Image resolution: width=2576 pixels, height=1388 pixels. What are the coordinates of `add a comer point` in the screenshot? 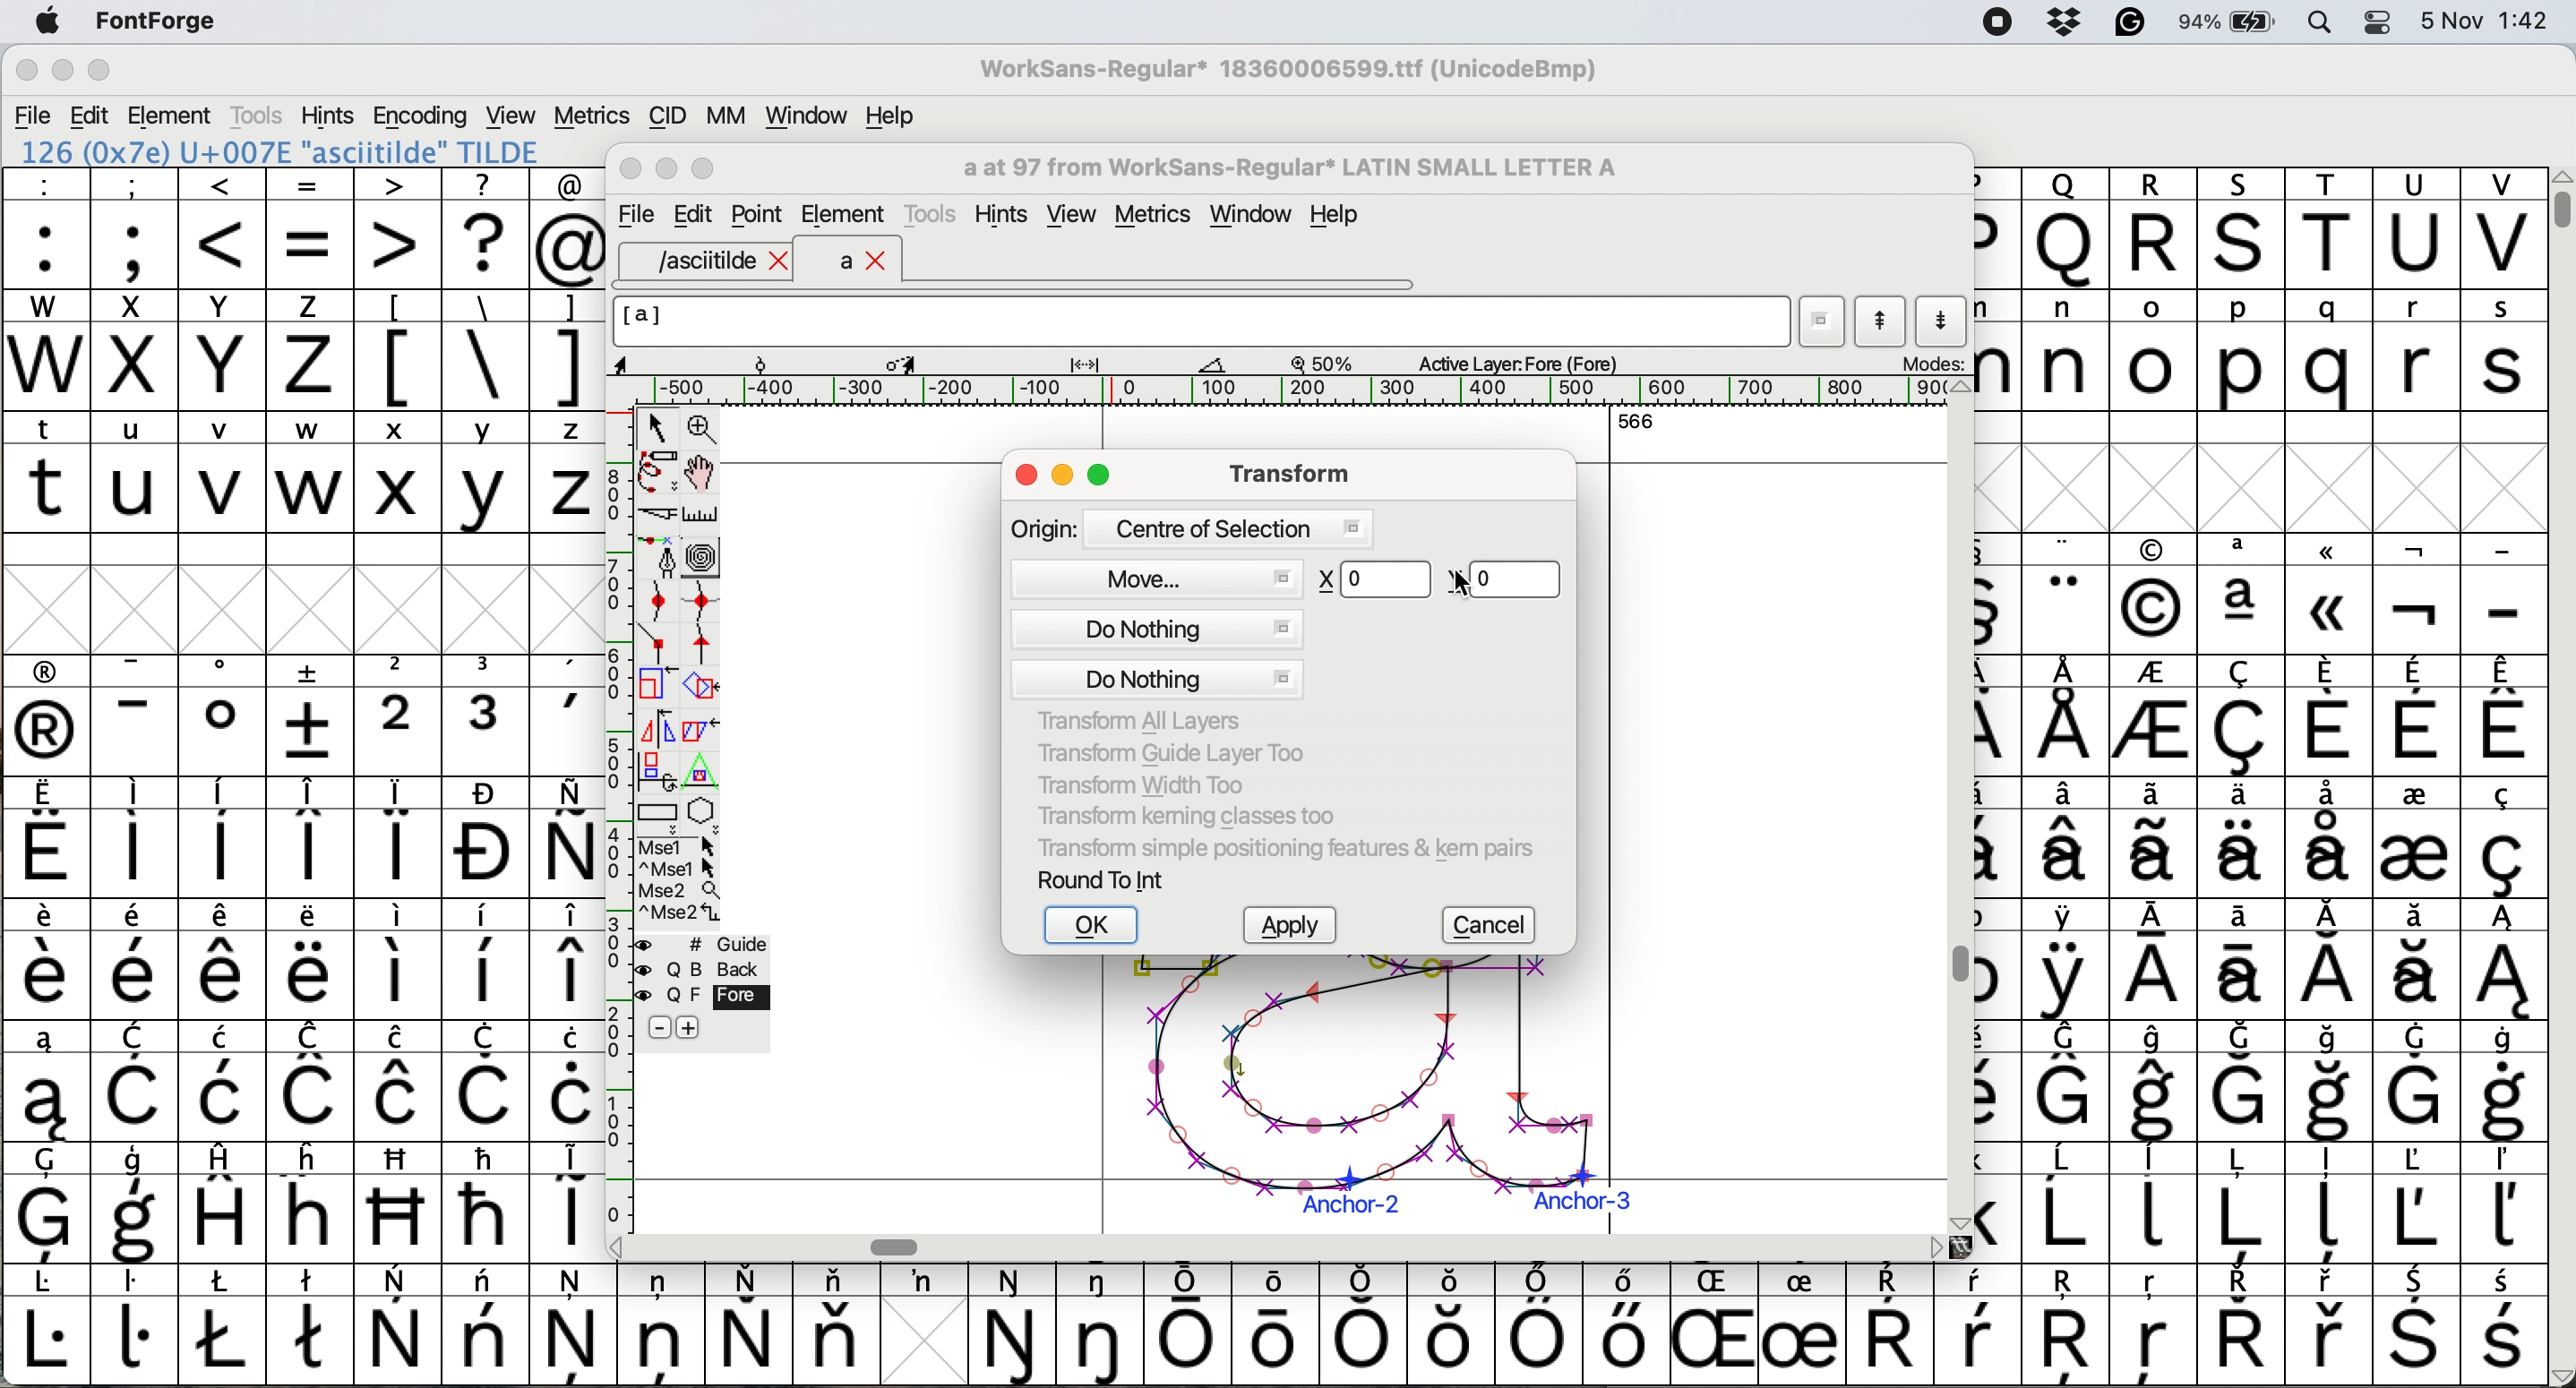 It's located at (659, 642).